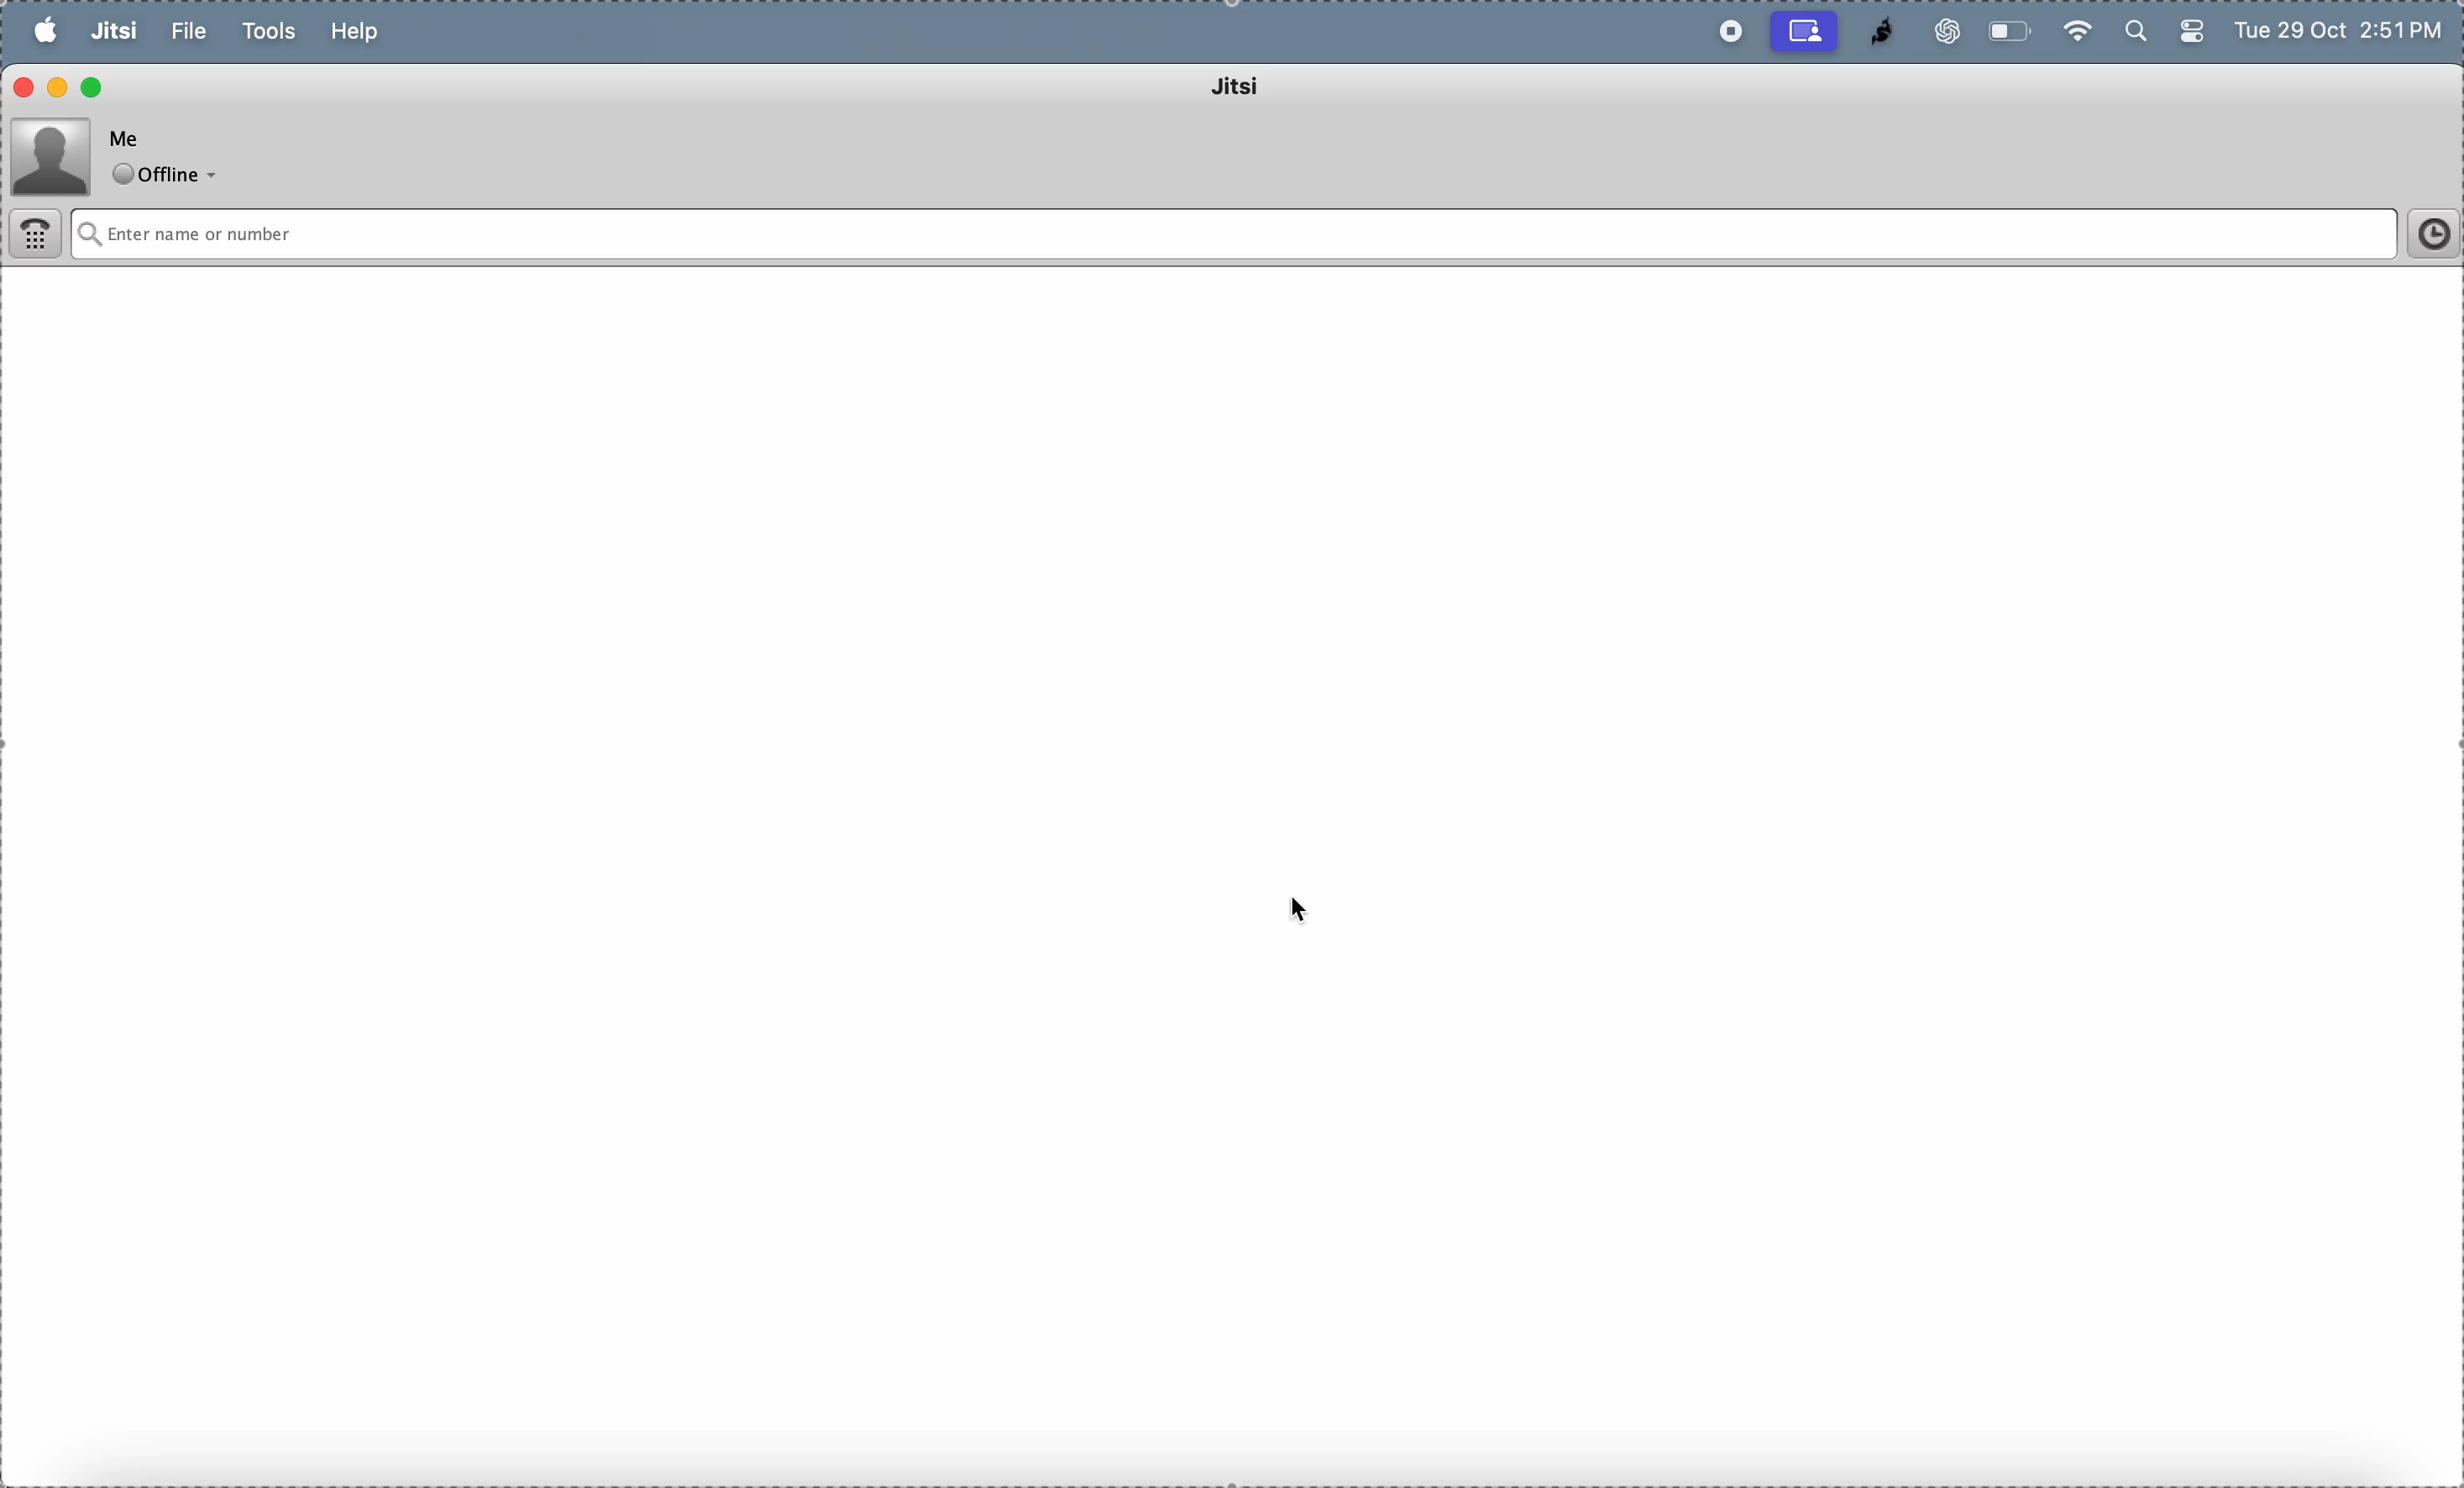 The image size is (2464, 1488). I want to click on chatgpt, so click(1939, 31).